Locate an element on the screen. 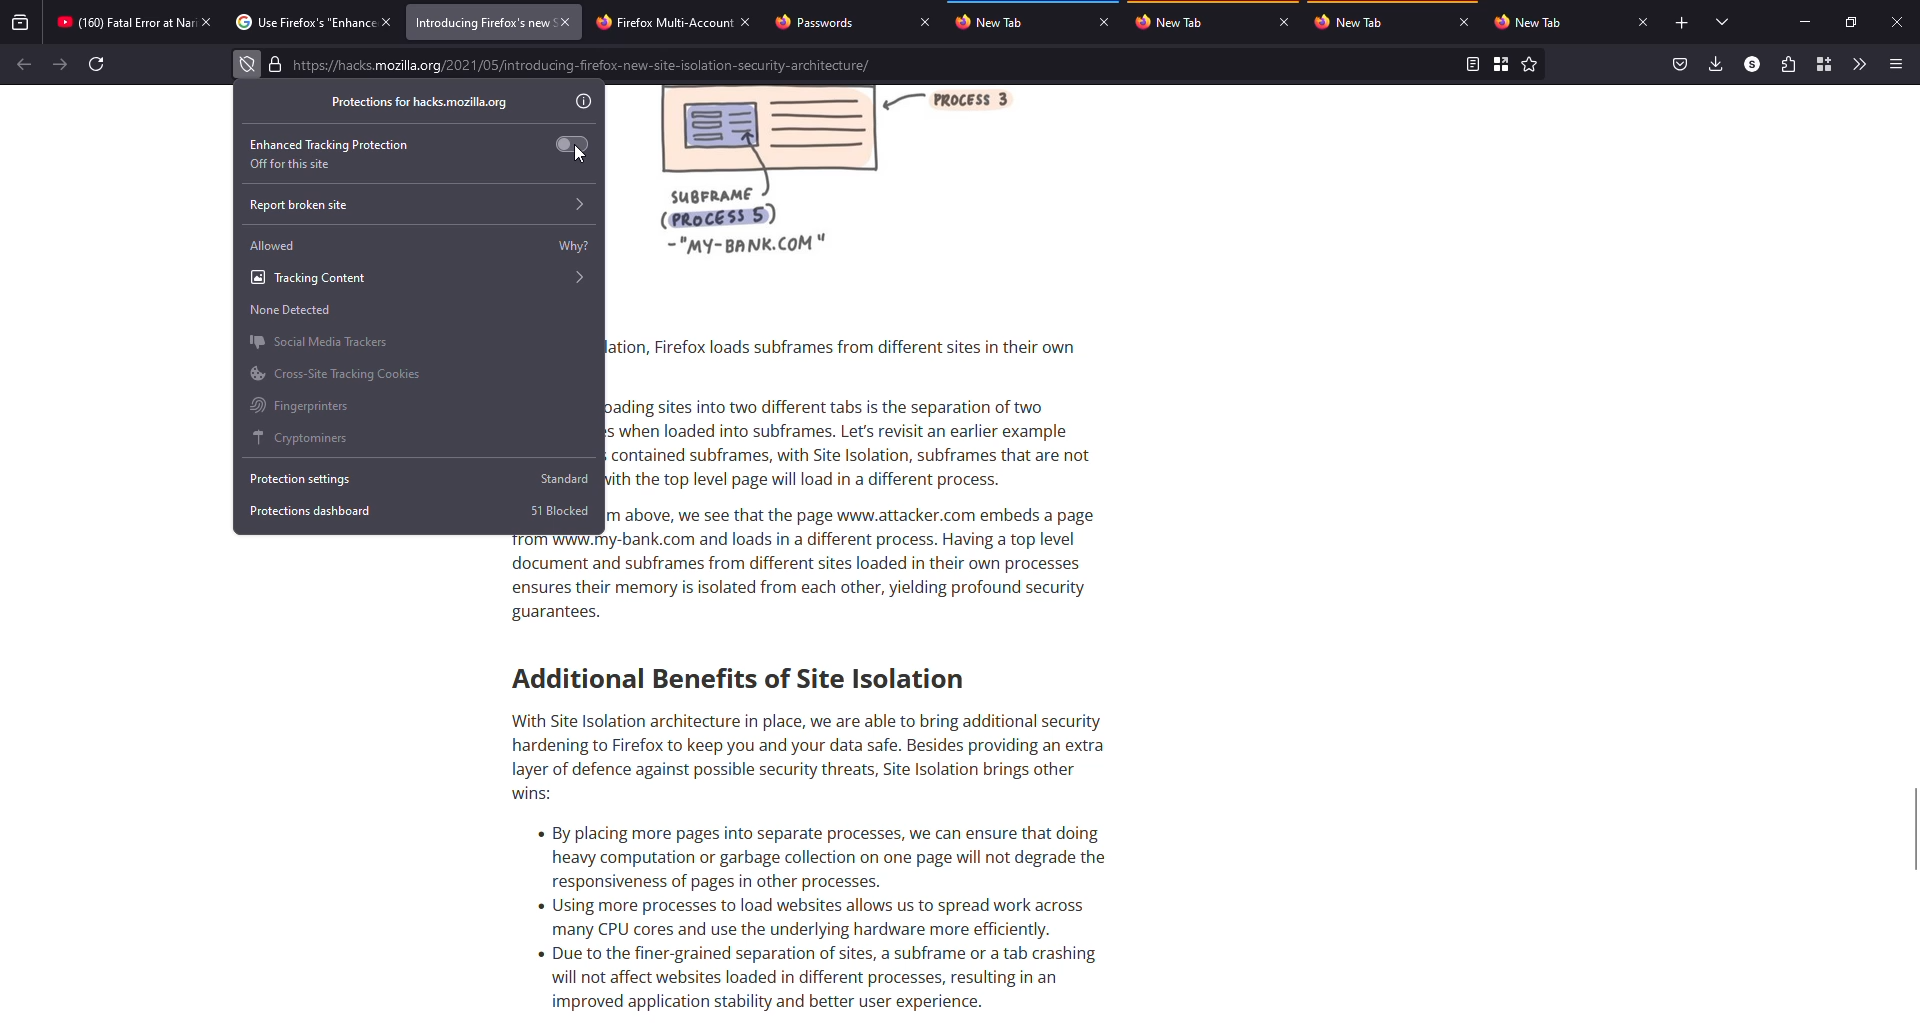 This screenshot has width=1920, height=1030. enhanced tracking protection is located at coordinates (330, 144).